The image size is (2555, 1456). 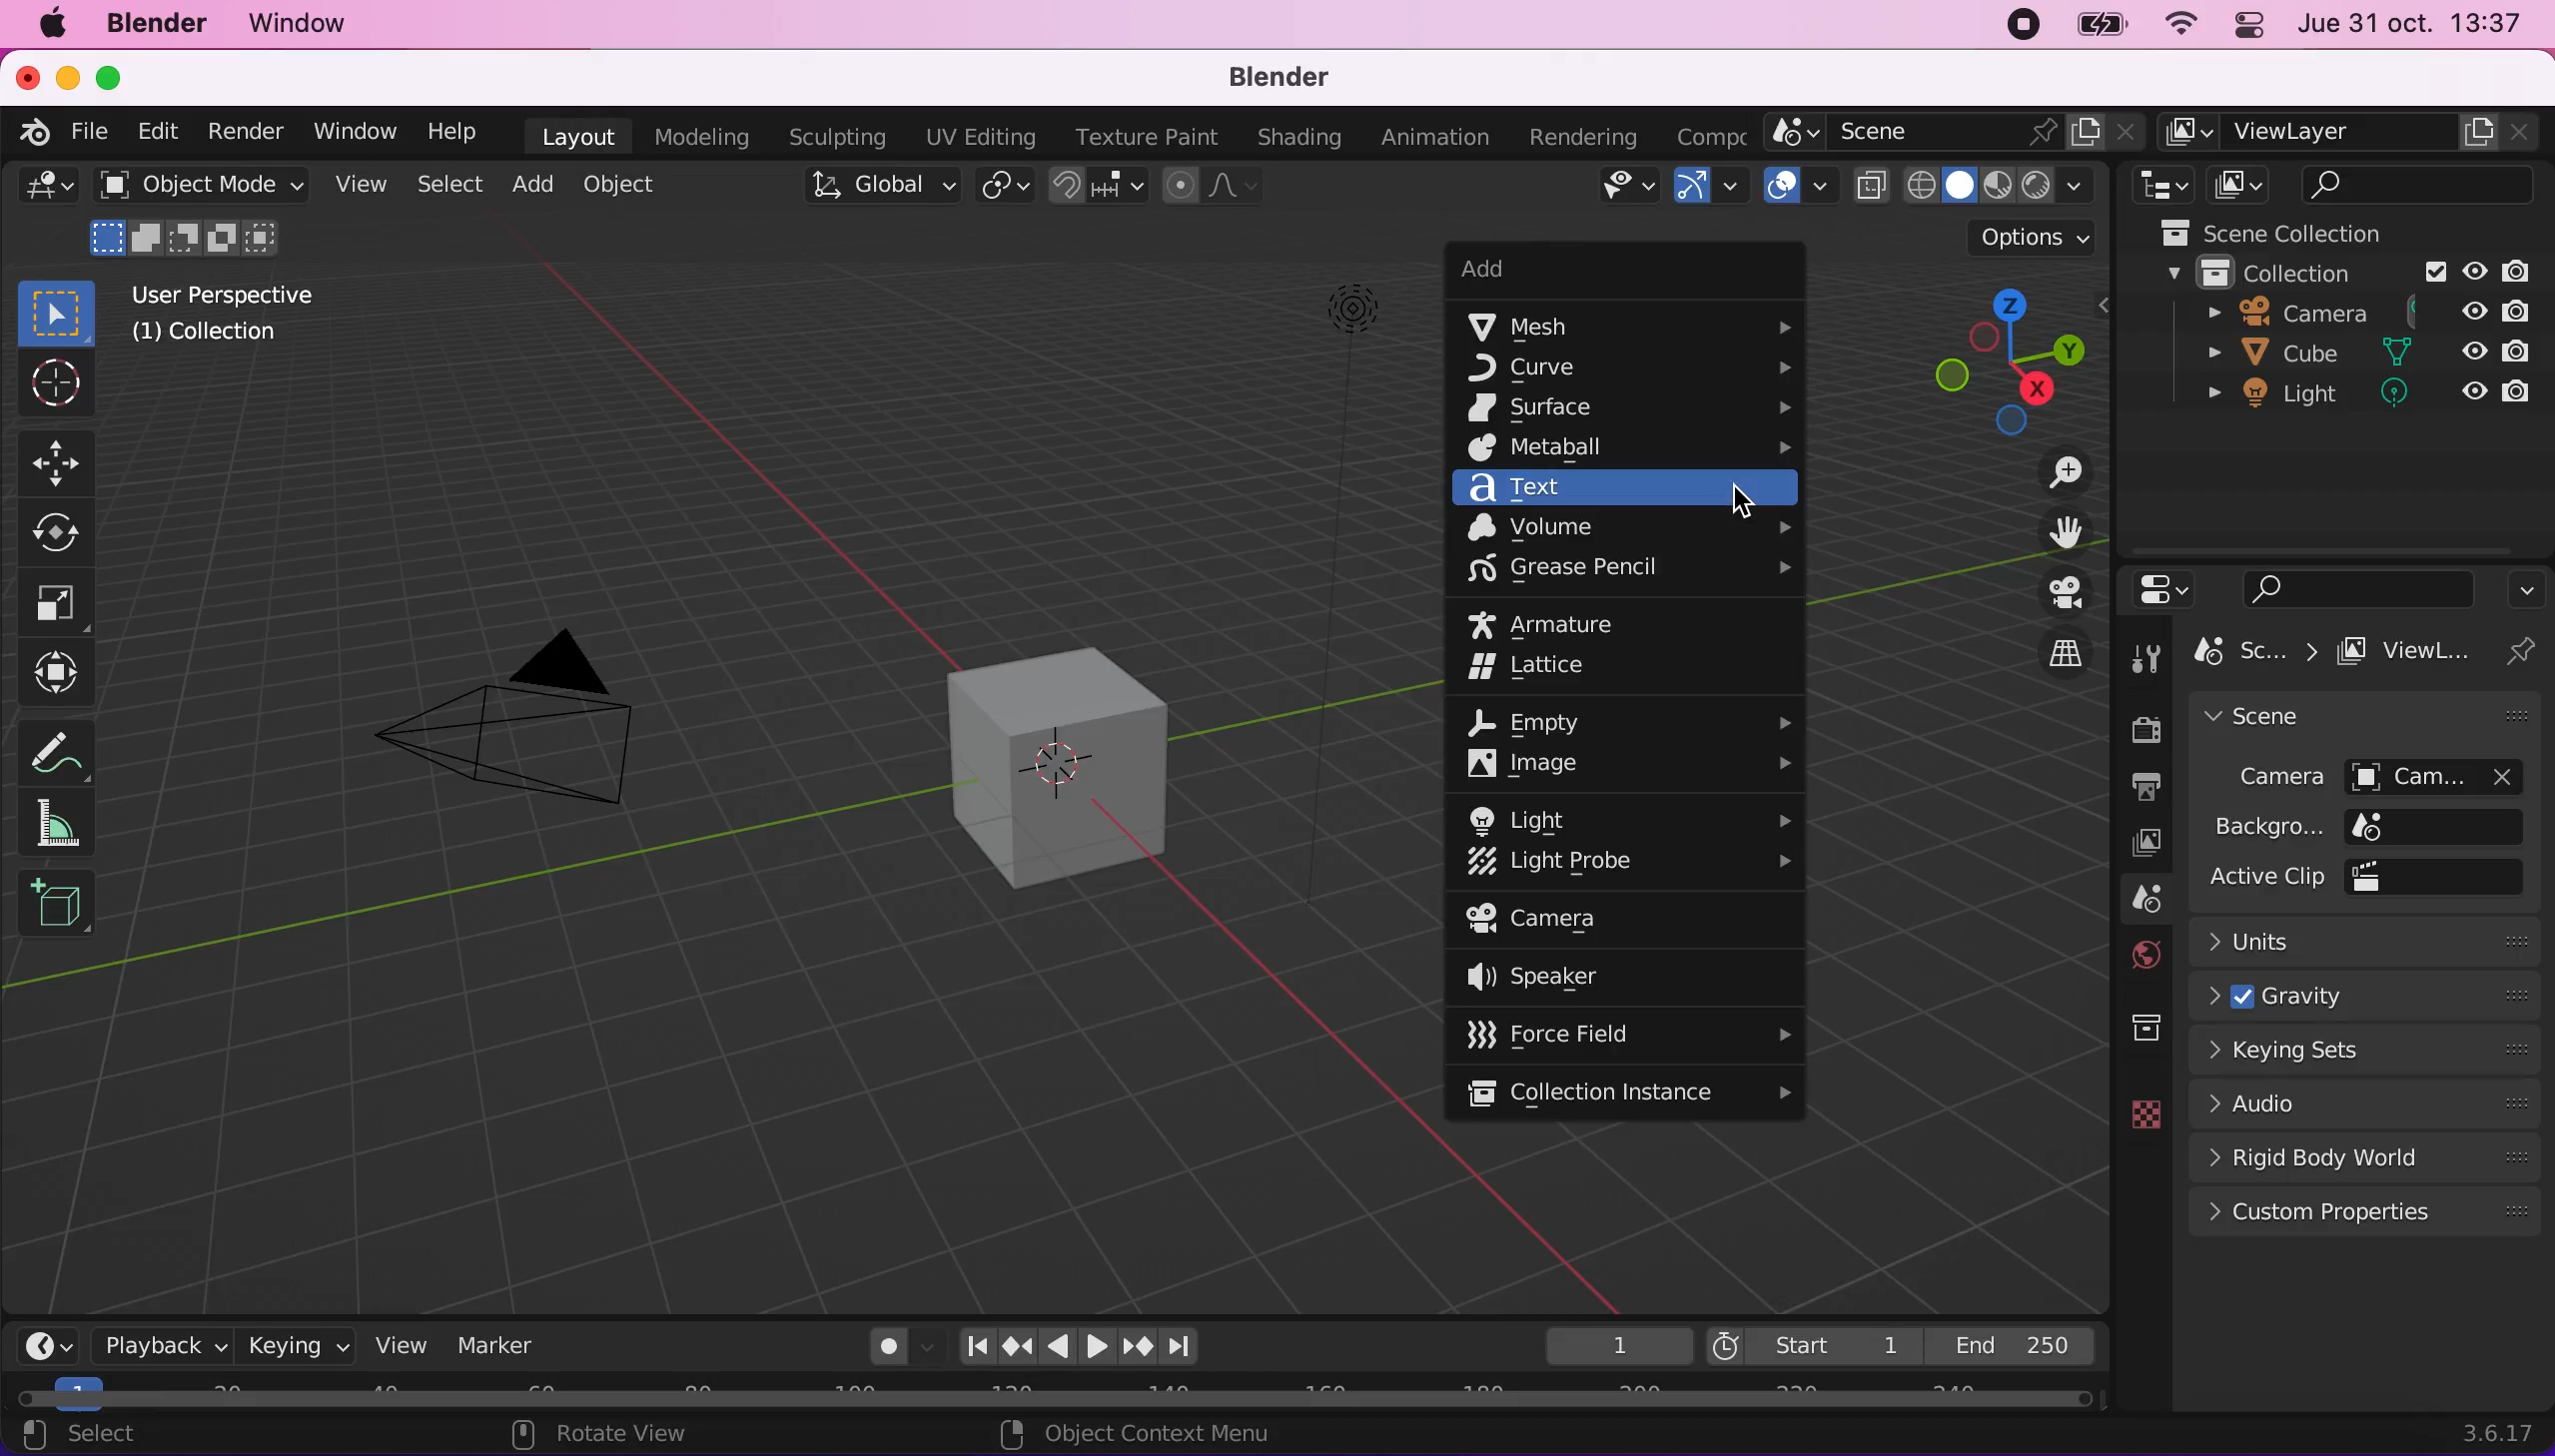 I want to click on add, so click(x=529, y=188).